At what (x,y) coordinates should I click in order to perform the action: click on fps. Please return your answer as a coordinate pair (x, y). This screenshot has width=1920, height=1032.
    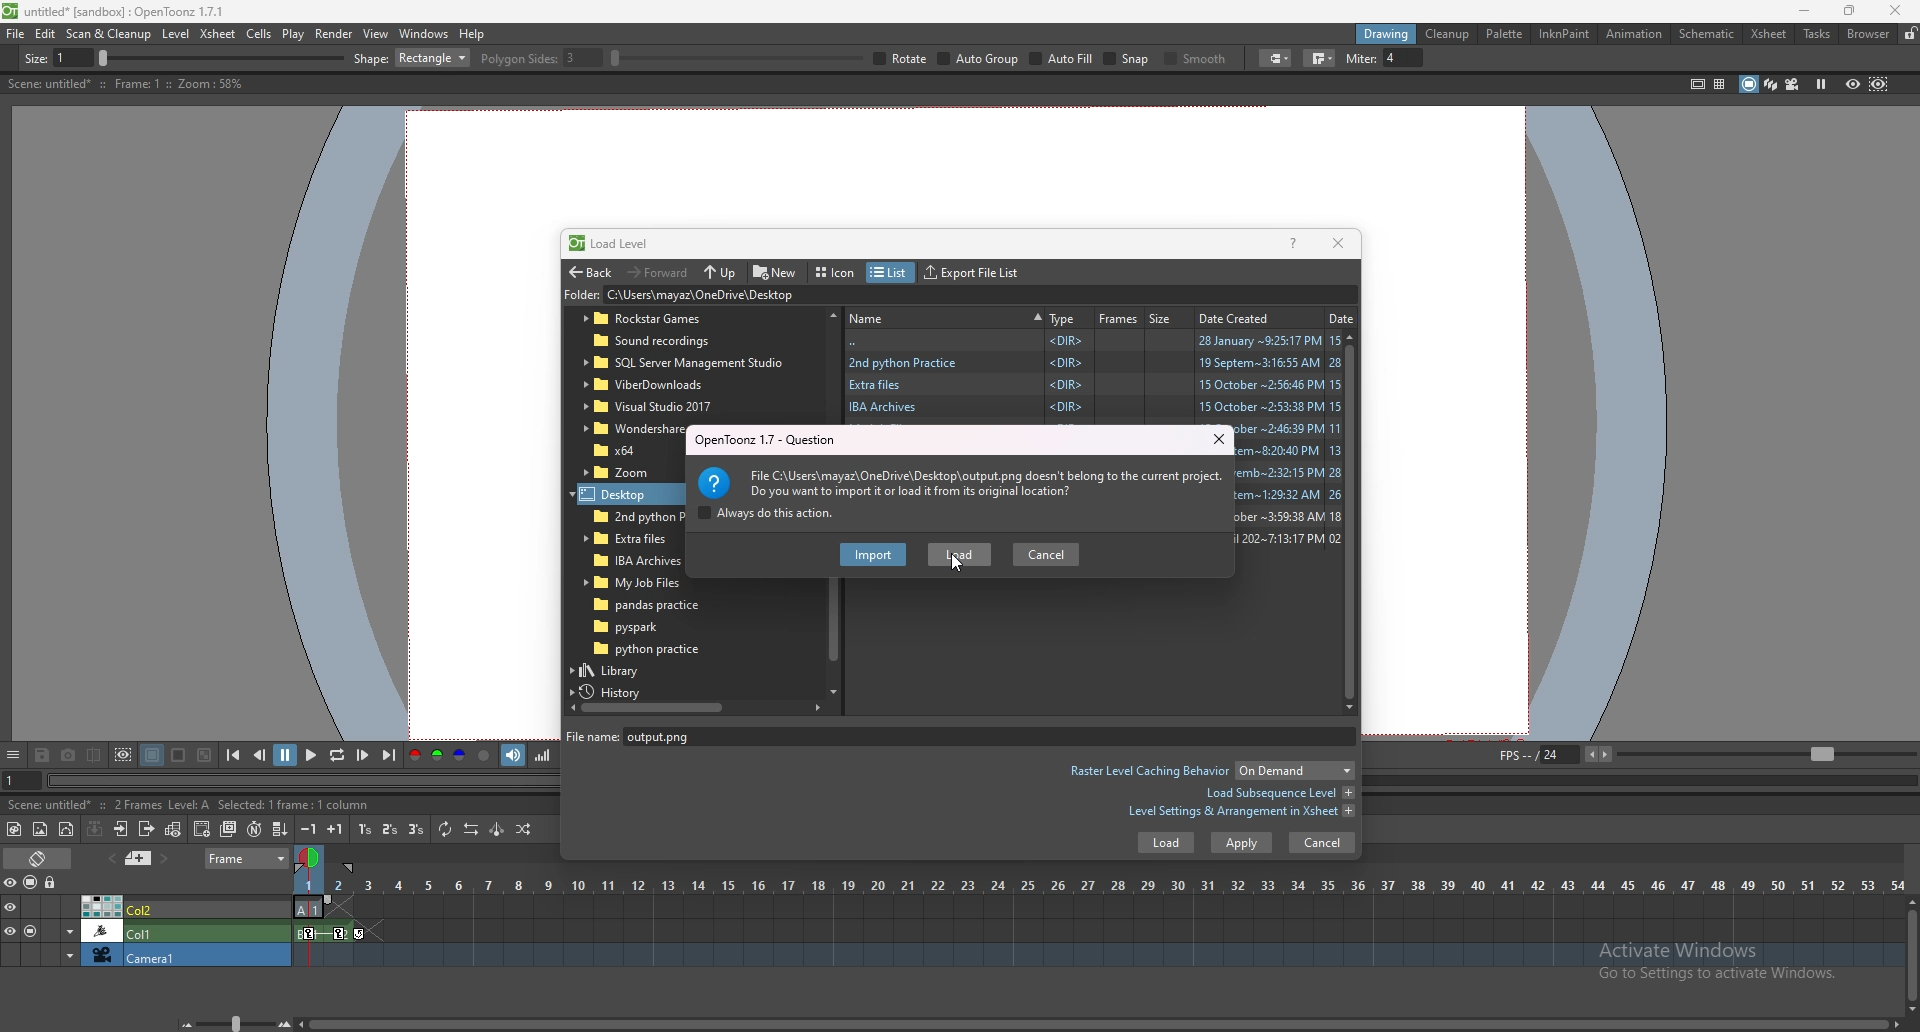
    Looking at the image, I should click on (1704, 753).